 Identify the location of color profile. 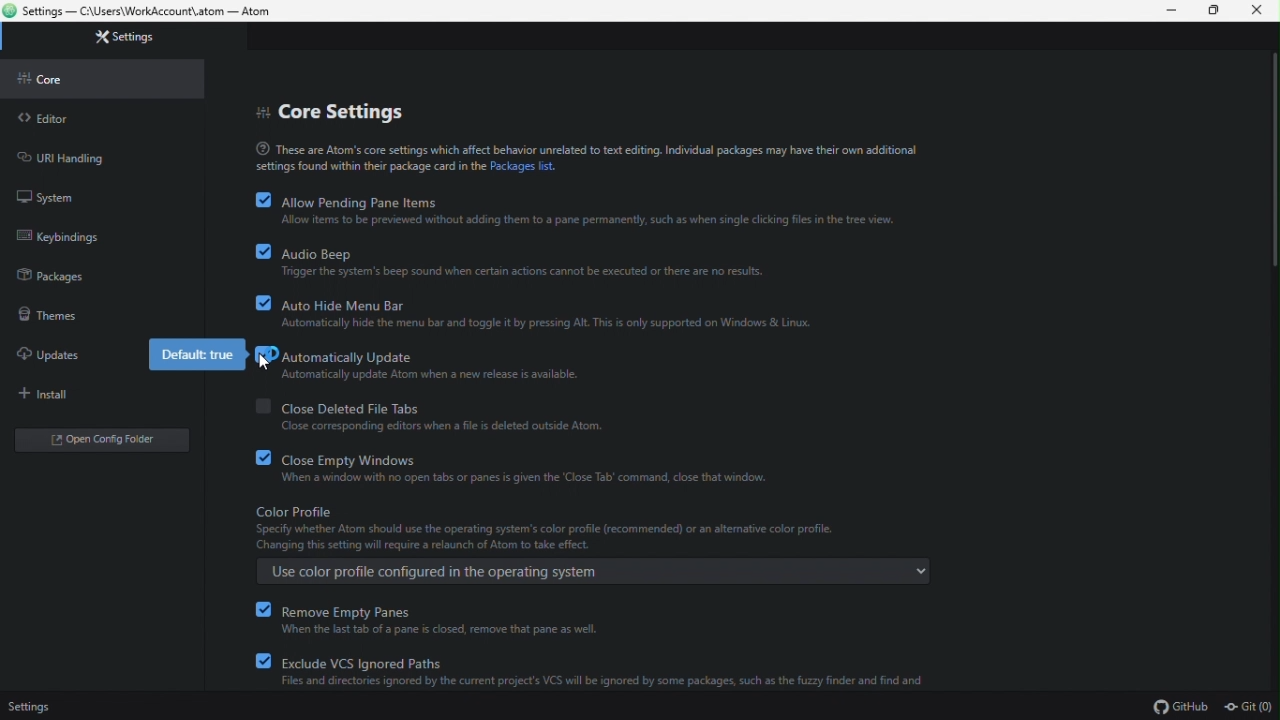
(590, 546).